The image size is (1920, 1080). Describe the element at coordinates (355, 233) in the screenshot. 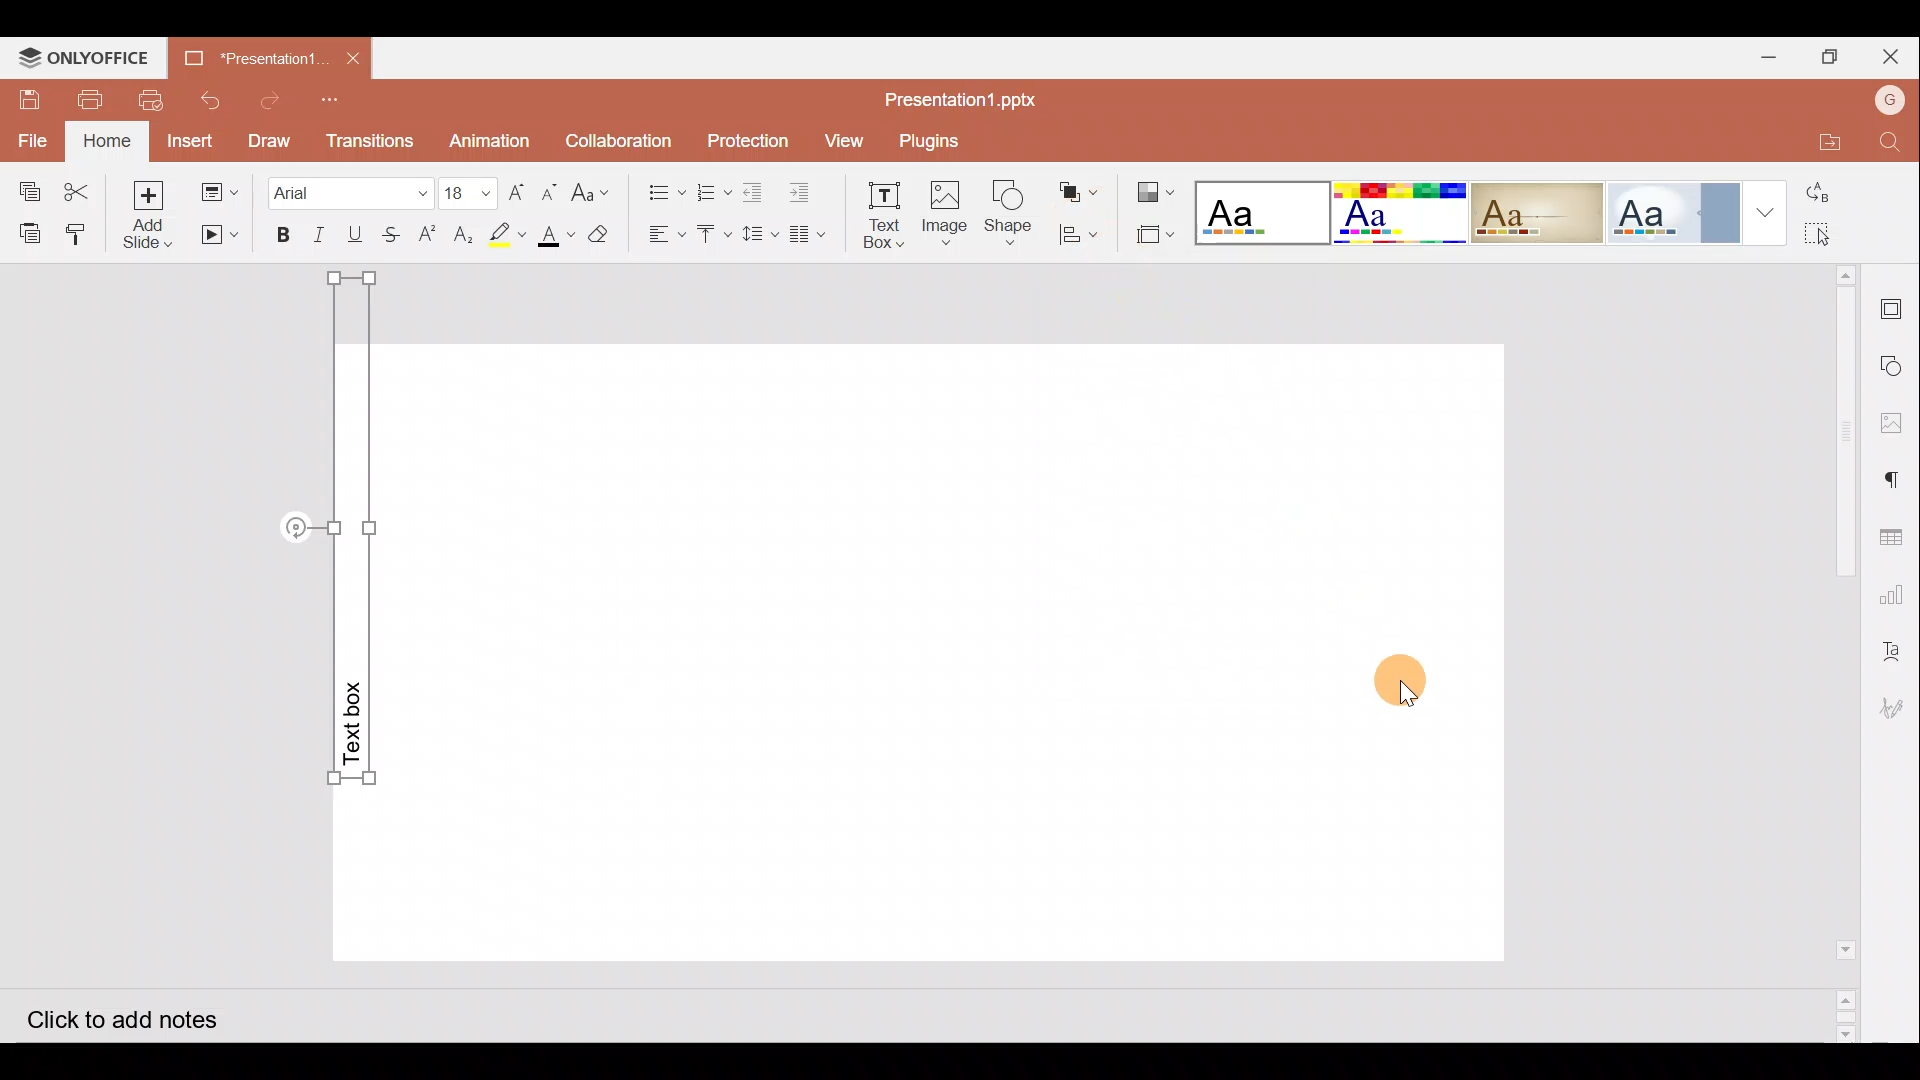

I see `Underline` at that location.